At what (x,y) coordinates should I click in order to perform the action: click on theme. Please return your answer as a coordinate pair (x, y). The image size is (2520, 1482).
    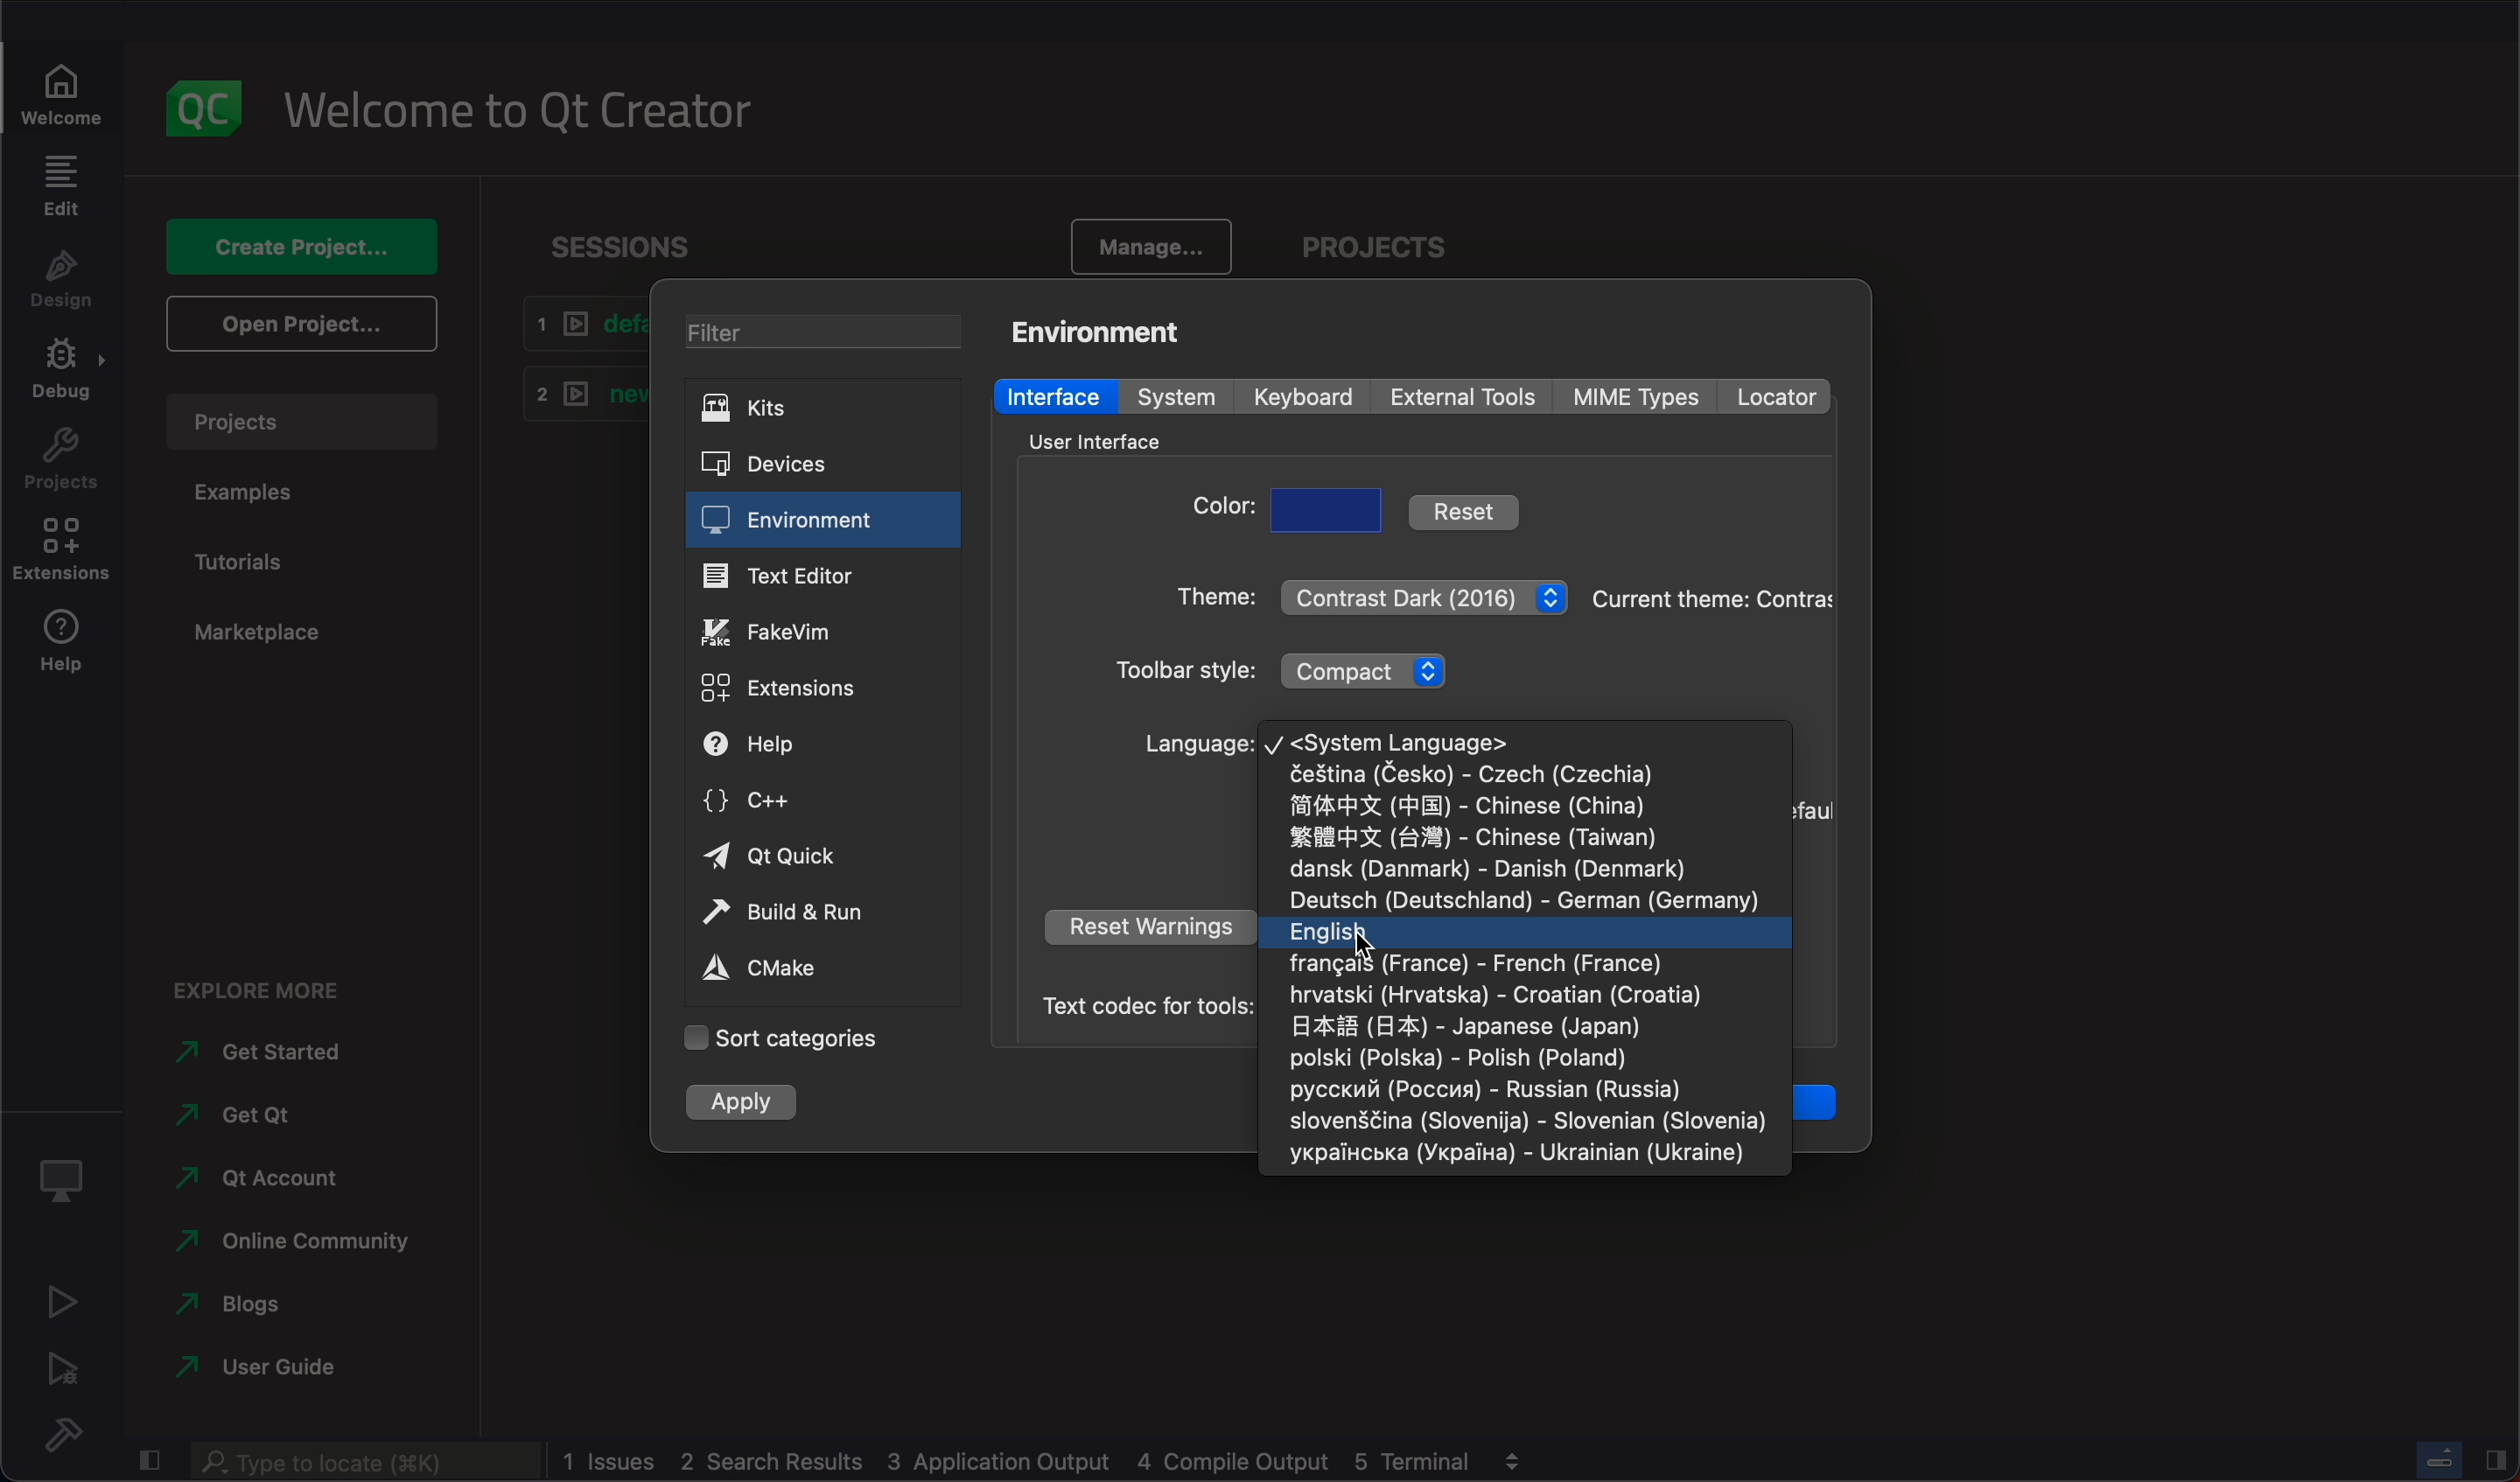
    Looking at the image, I should click on (1713, 598).